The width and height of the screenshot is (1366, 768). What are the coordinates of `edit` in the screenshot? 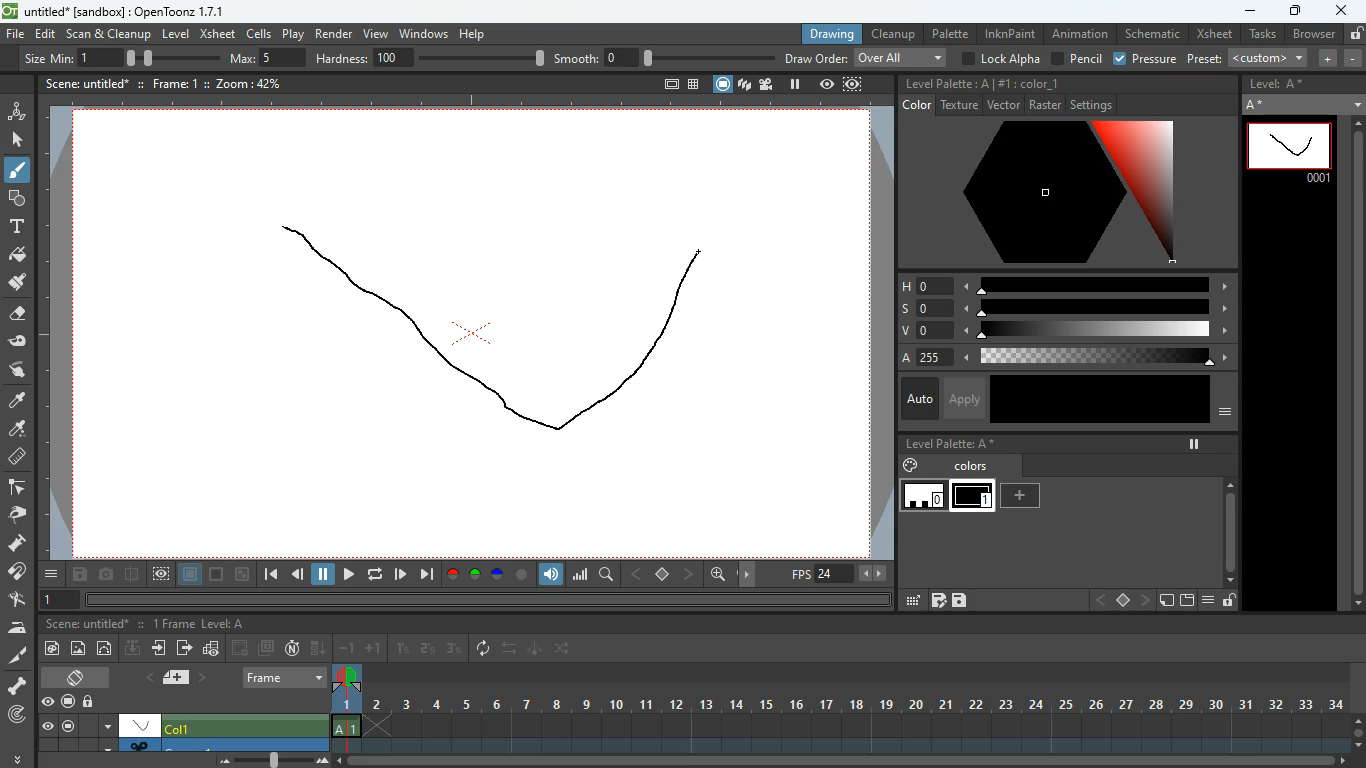 It's located at (17, 600).